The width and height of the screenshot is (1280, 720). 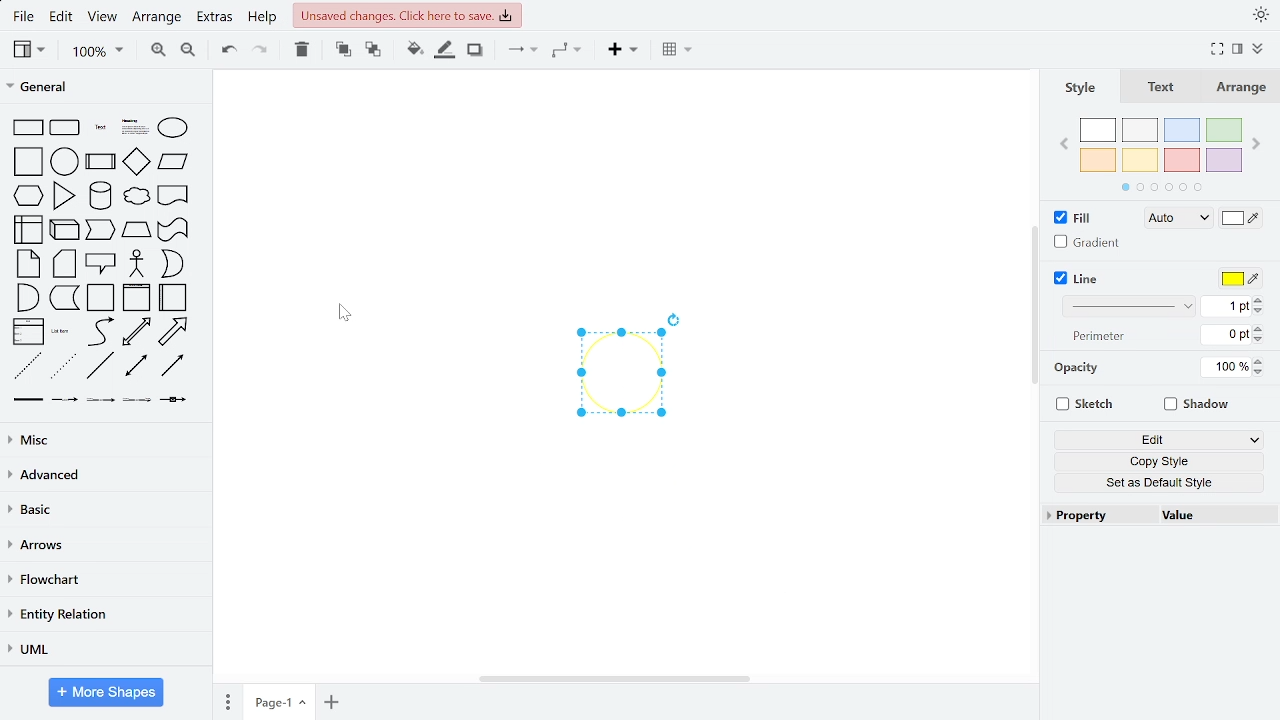 What do you see at coordinates (1207, 515) in the screenshot?
I see `value` at bounding box center [1207, 515].